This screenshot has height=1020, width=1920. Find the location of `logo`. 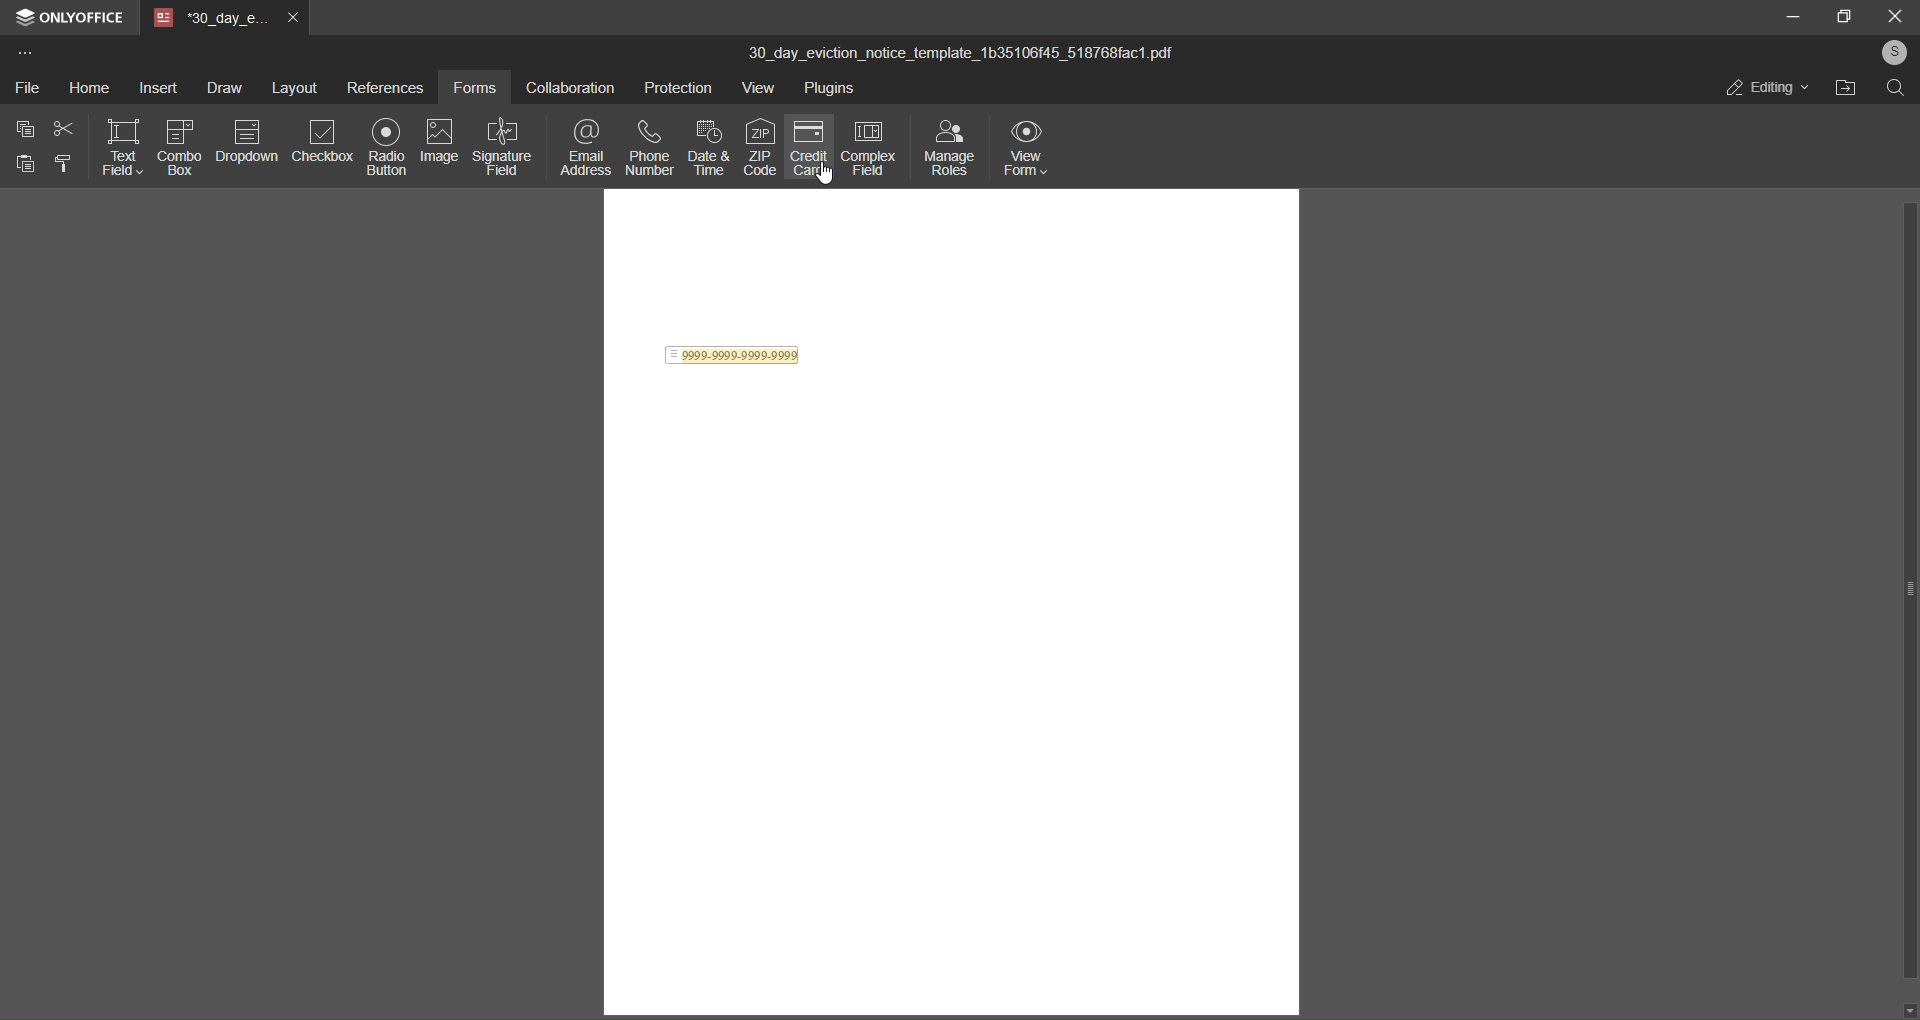

logo is located at coordinates (21, 16).